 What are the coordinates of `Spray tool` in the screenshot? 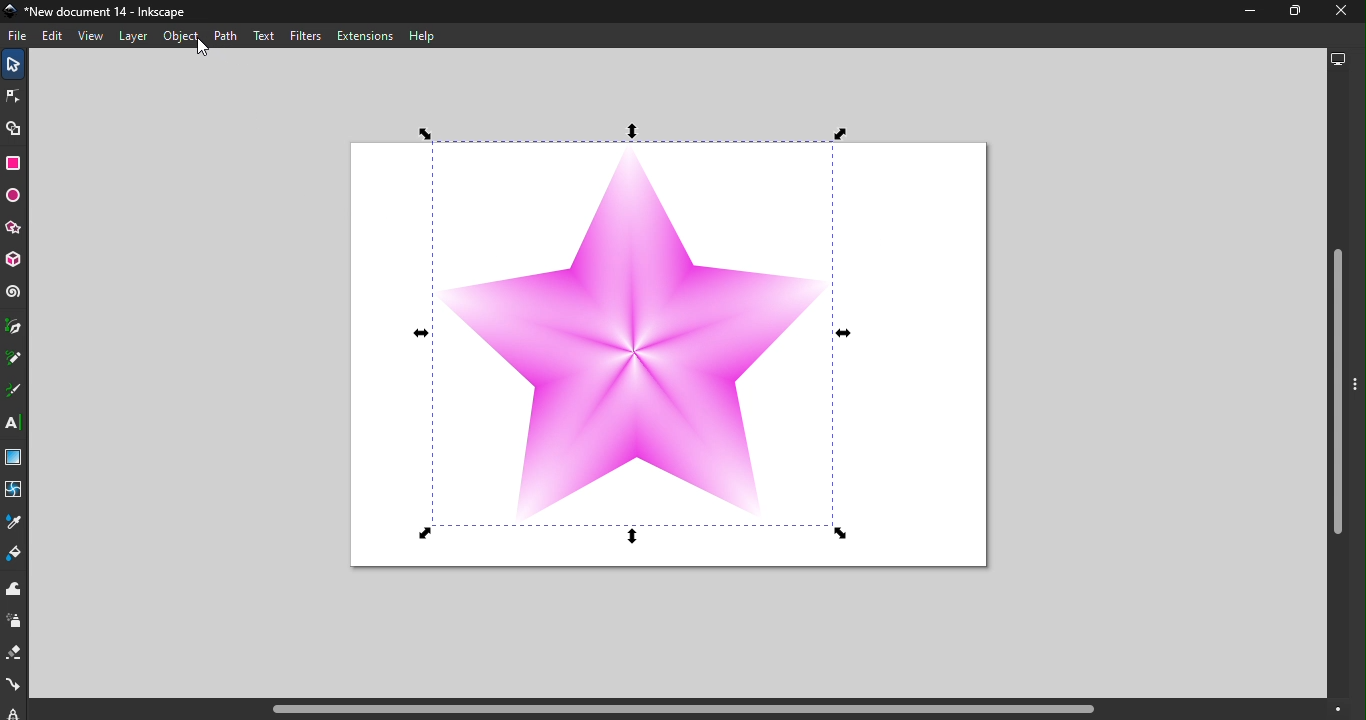 It's located at (15, 620).